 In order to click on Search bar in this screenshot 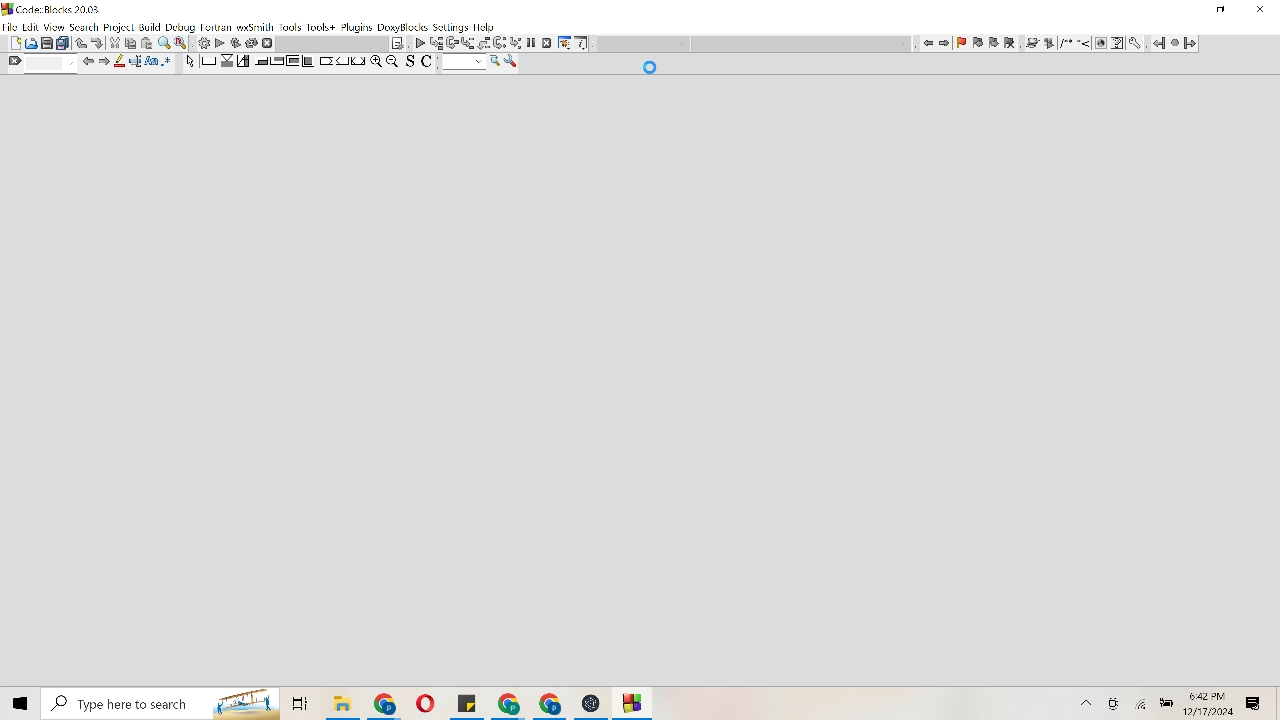, I will do `click(159, 704)`.